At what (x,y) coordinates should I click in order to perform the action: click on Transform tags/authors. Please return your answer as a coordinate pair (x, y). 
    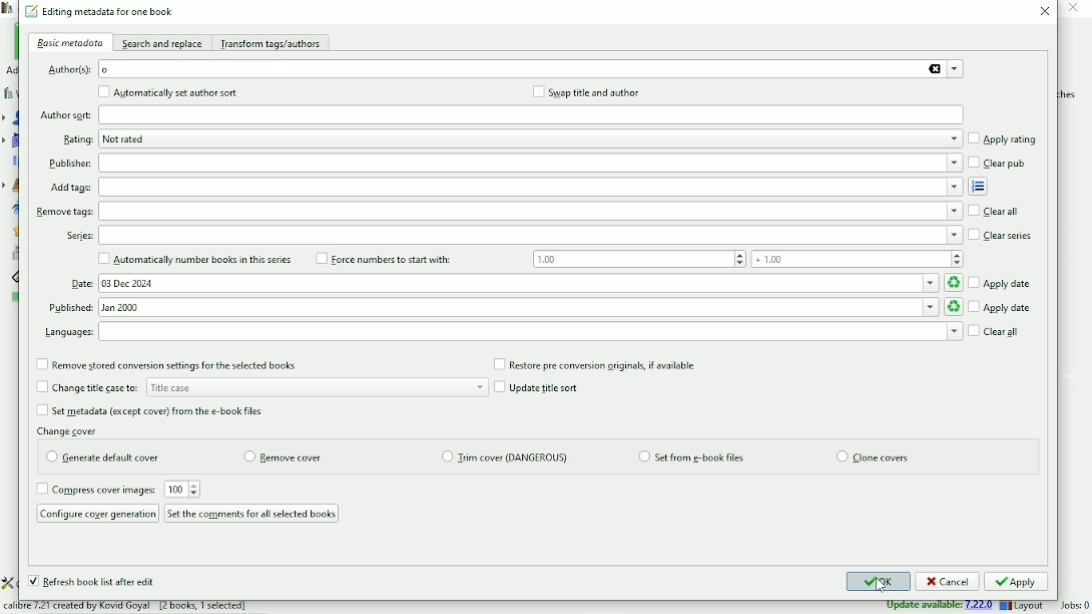
    Looking at the image, I should click on (273, 44).